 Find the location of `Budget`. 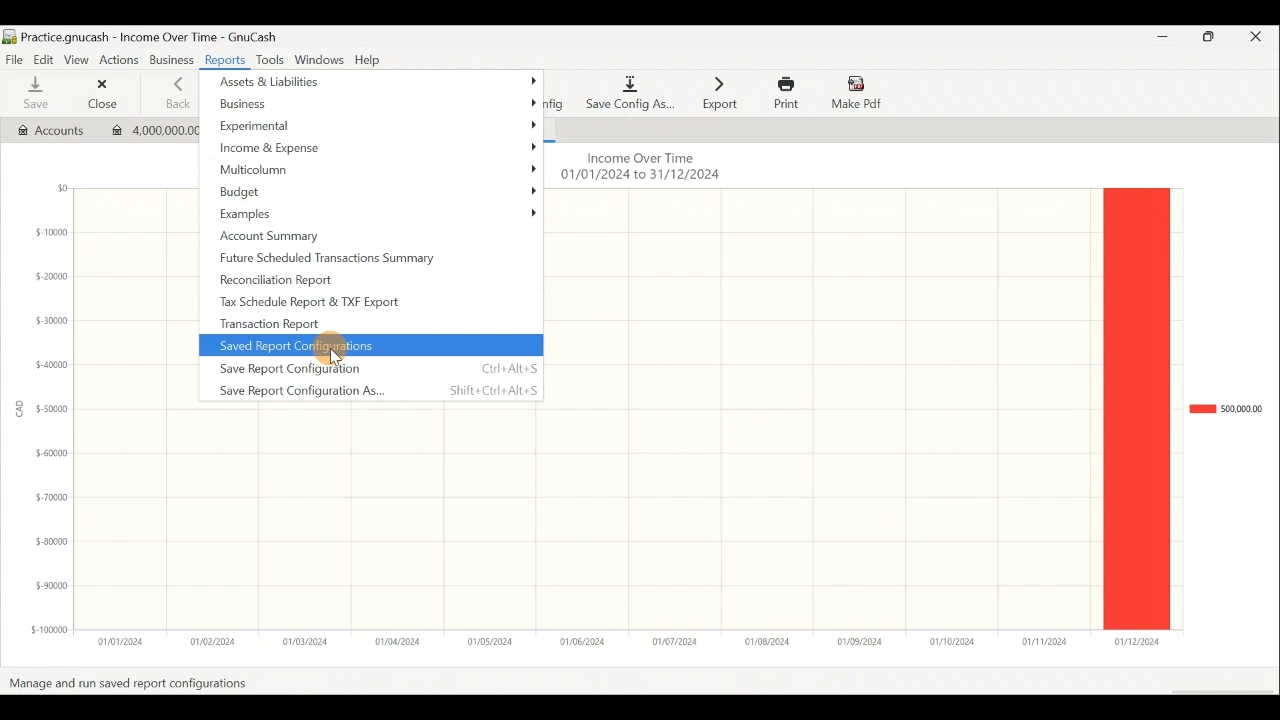

Budget is located at coordinates (370, 191).